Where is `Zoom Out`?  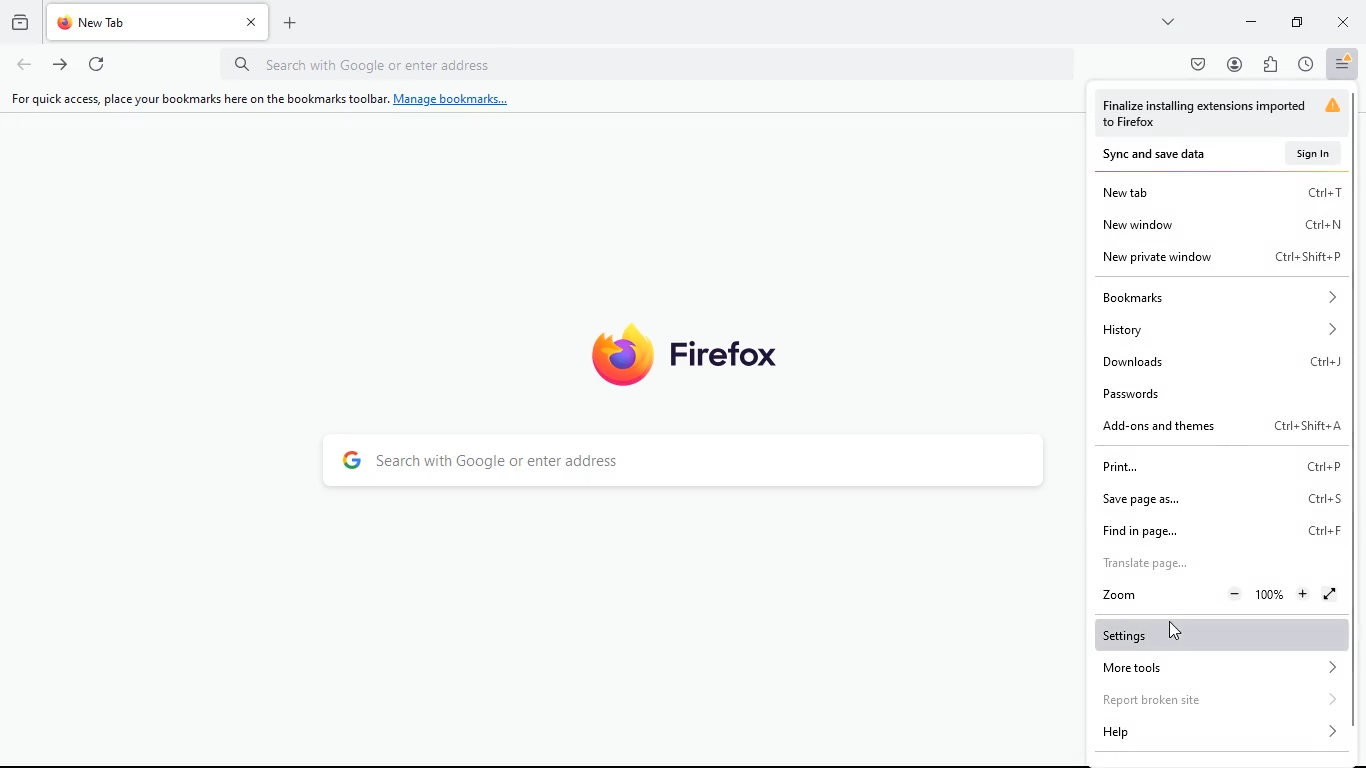 Zoom Out is located at coordinates (1236, 593).